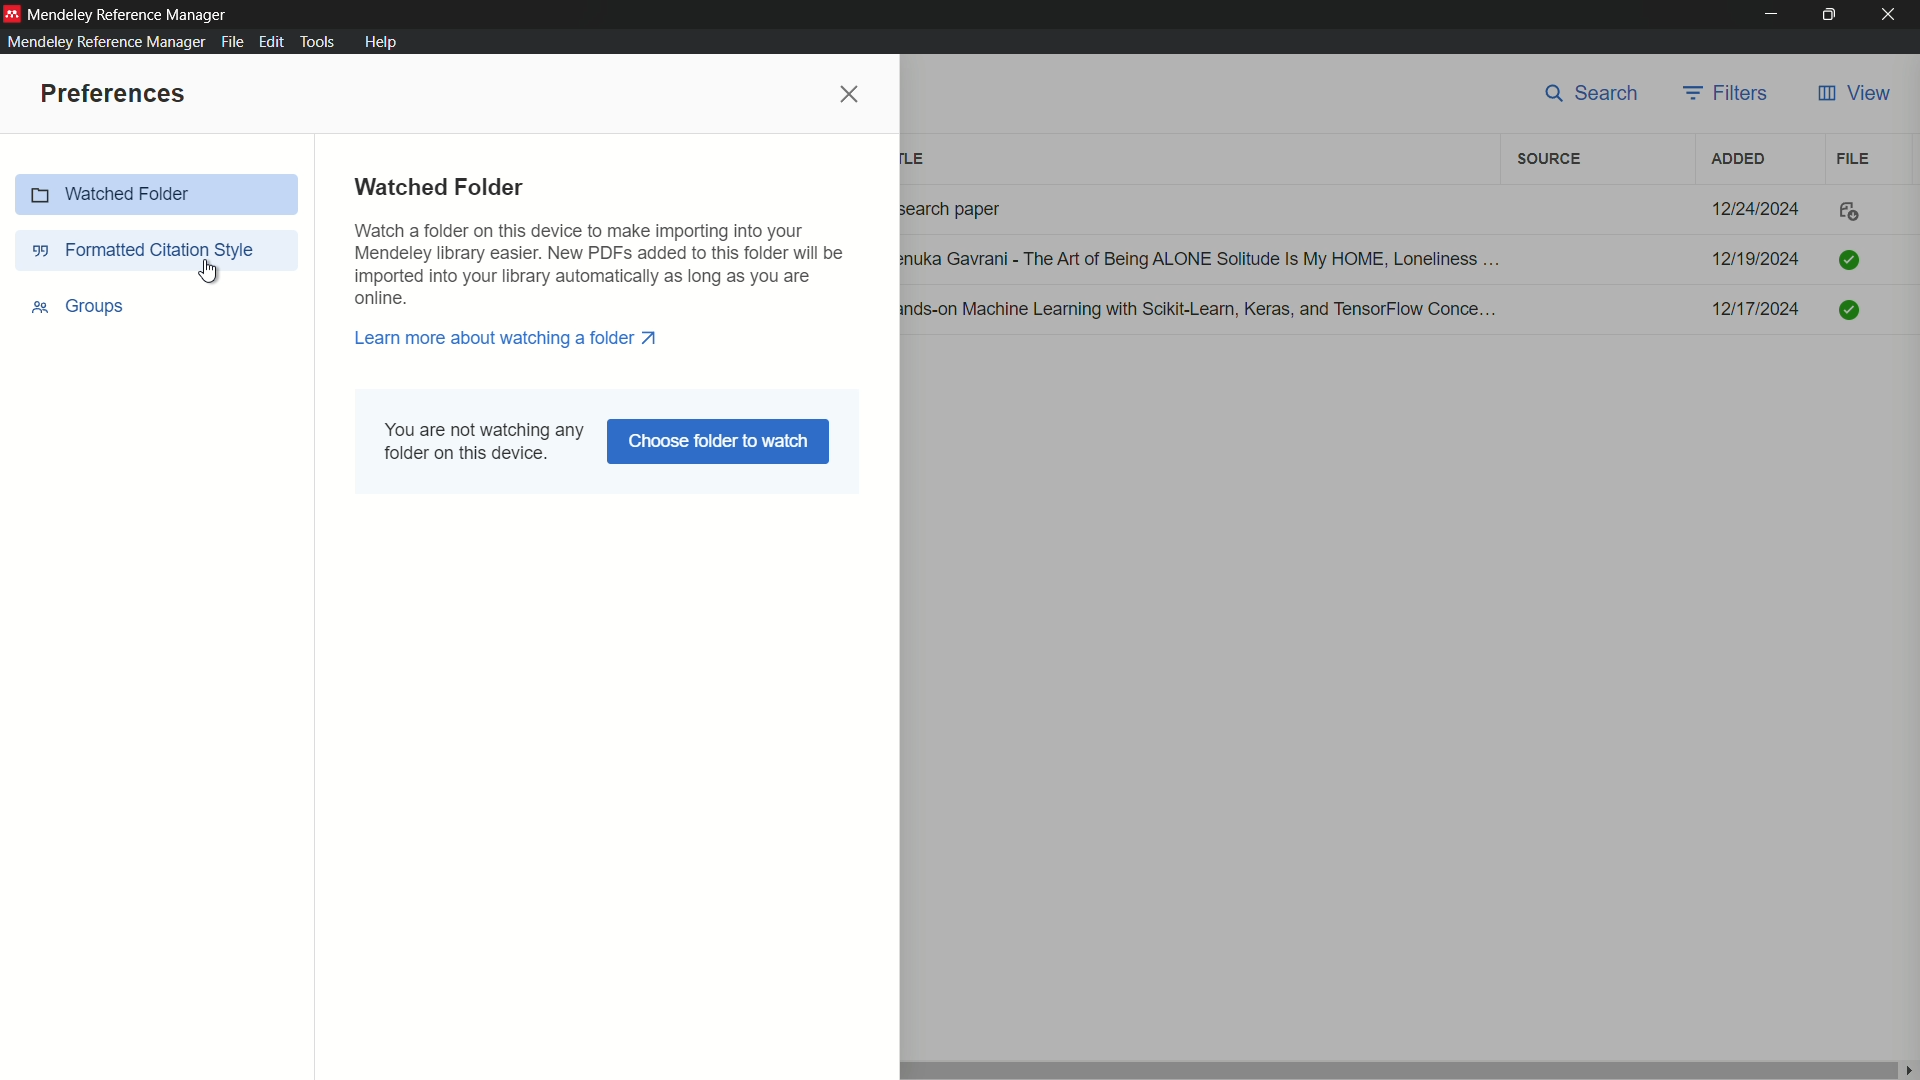 The height and width of the screenshot is (1080, 1920). Describe the element at coordinates (1549, 160) in the screenshot. I see `source` at that location.